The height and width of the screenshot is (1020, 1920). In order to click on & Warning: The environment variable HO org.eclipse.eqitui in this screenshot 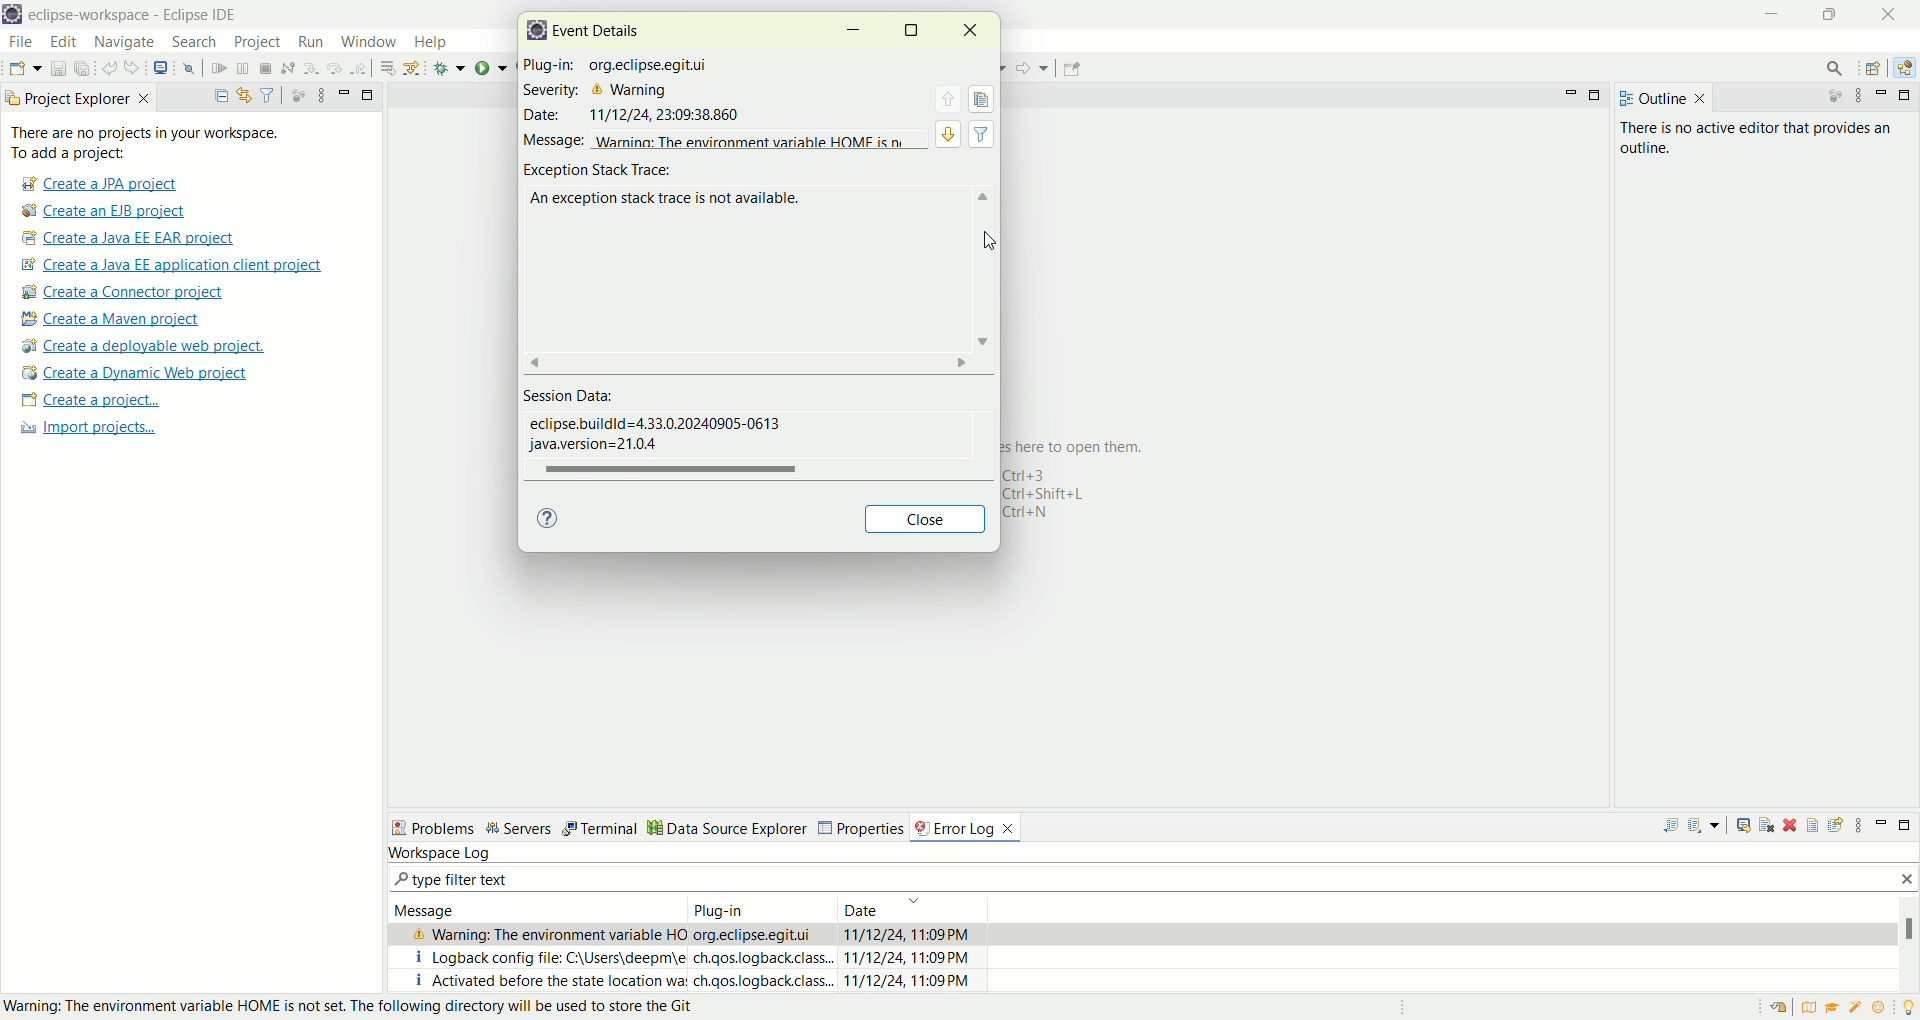, I will do `click(605, 930)`.